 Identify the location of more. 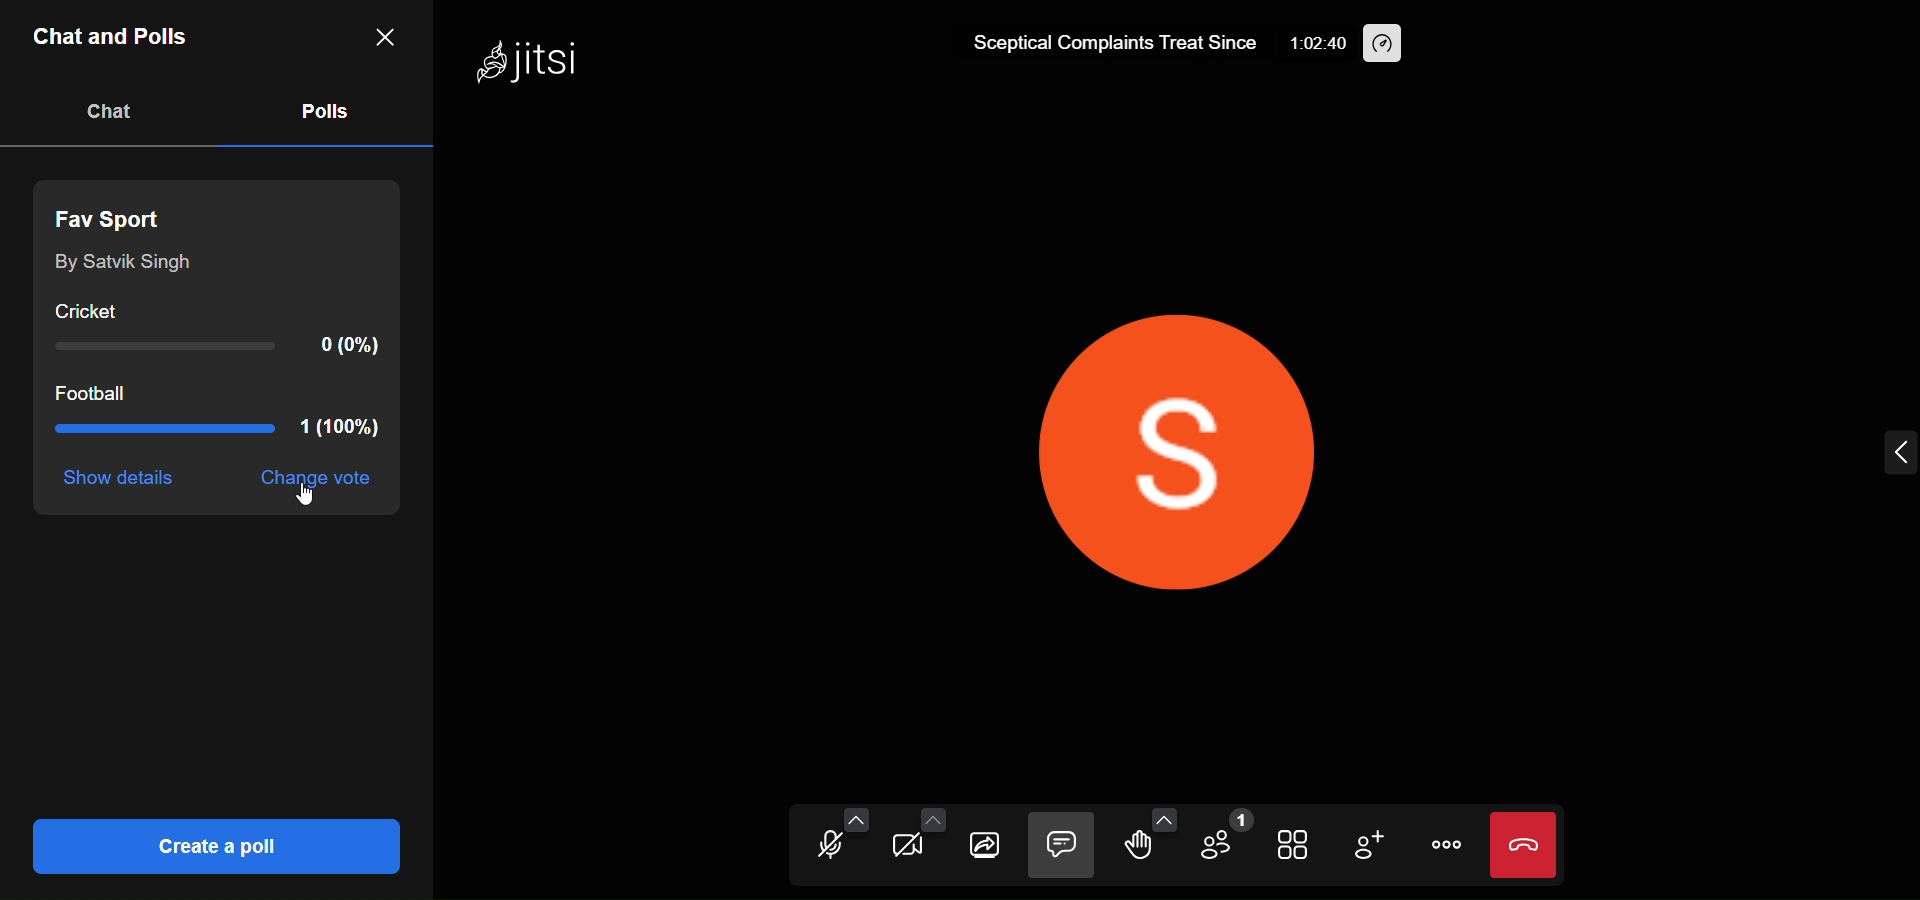
(1442, 844).